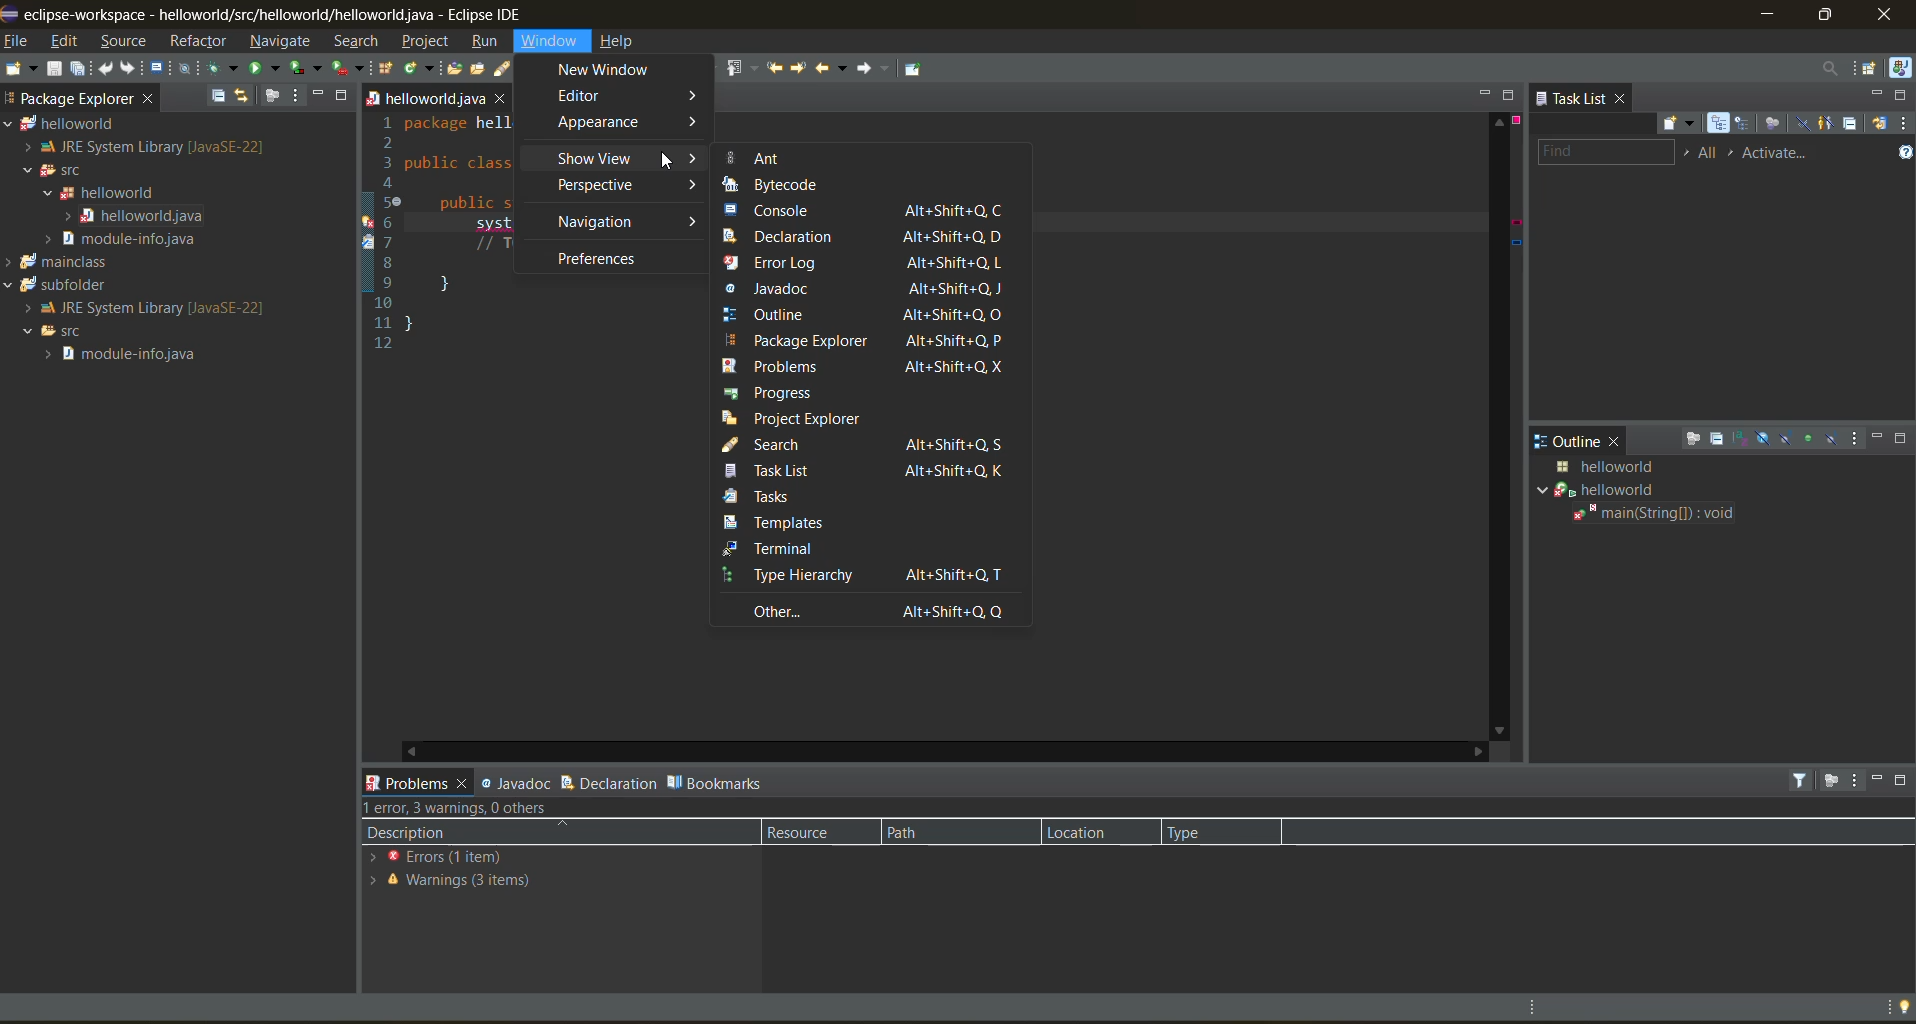 The height and width of the screenshot is (1024, 1916). What do you see at coordinates (90, 263) in the screenshot?
I see `mainclass` at bounding box center [90, 263].